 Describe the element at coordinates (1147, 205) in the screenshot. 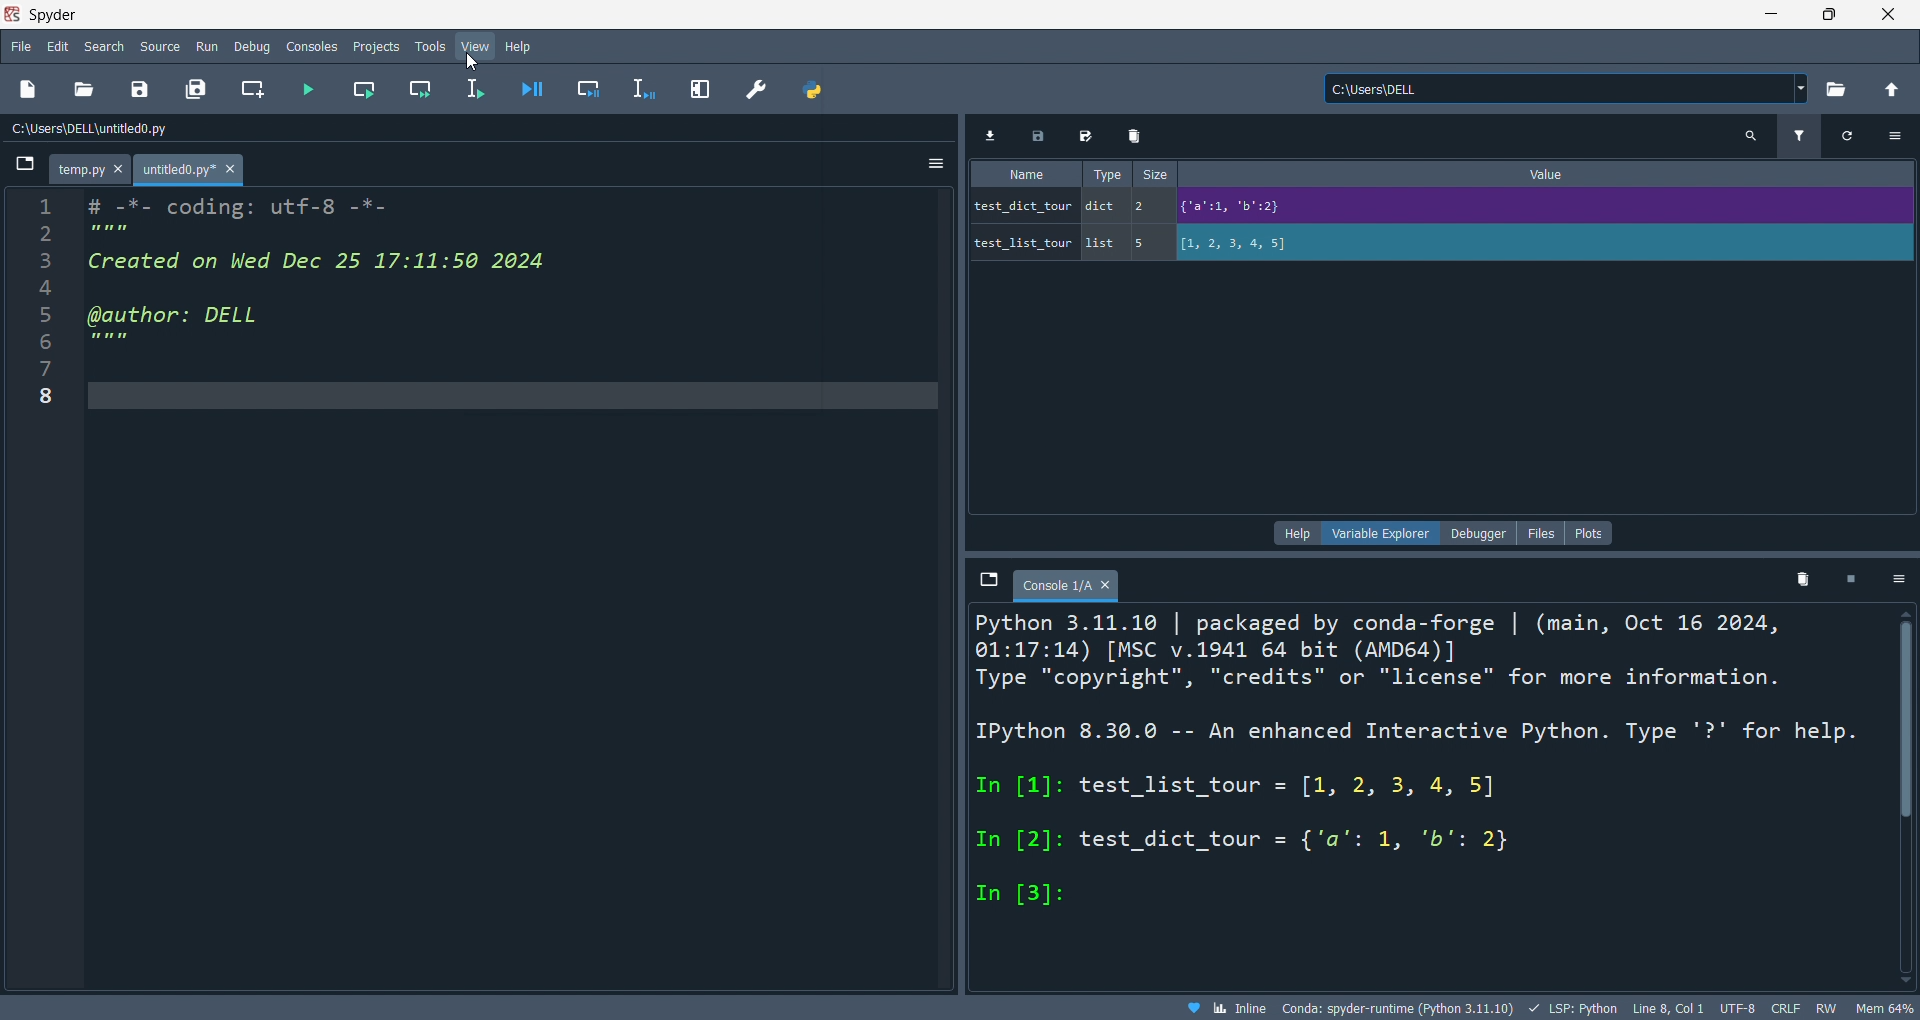

I see `2` at that location.